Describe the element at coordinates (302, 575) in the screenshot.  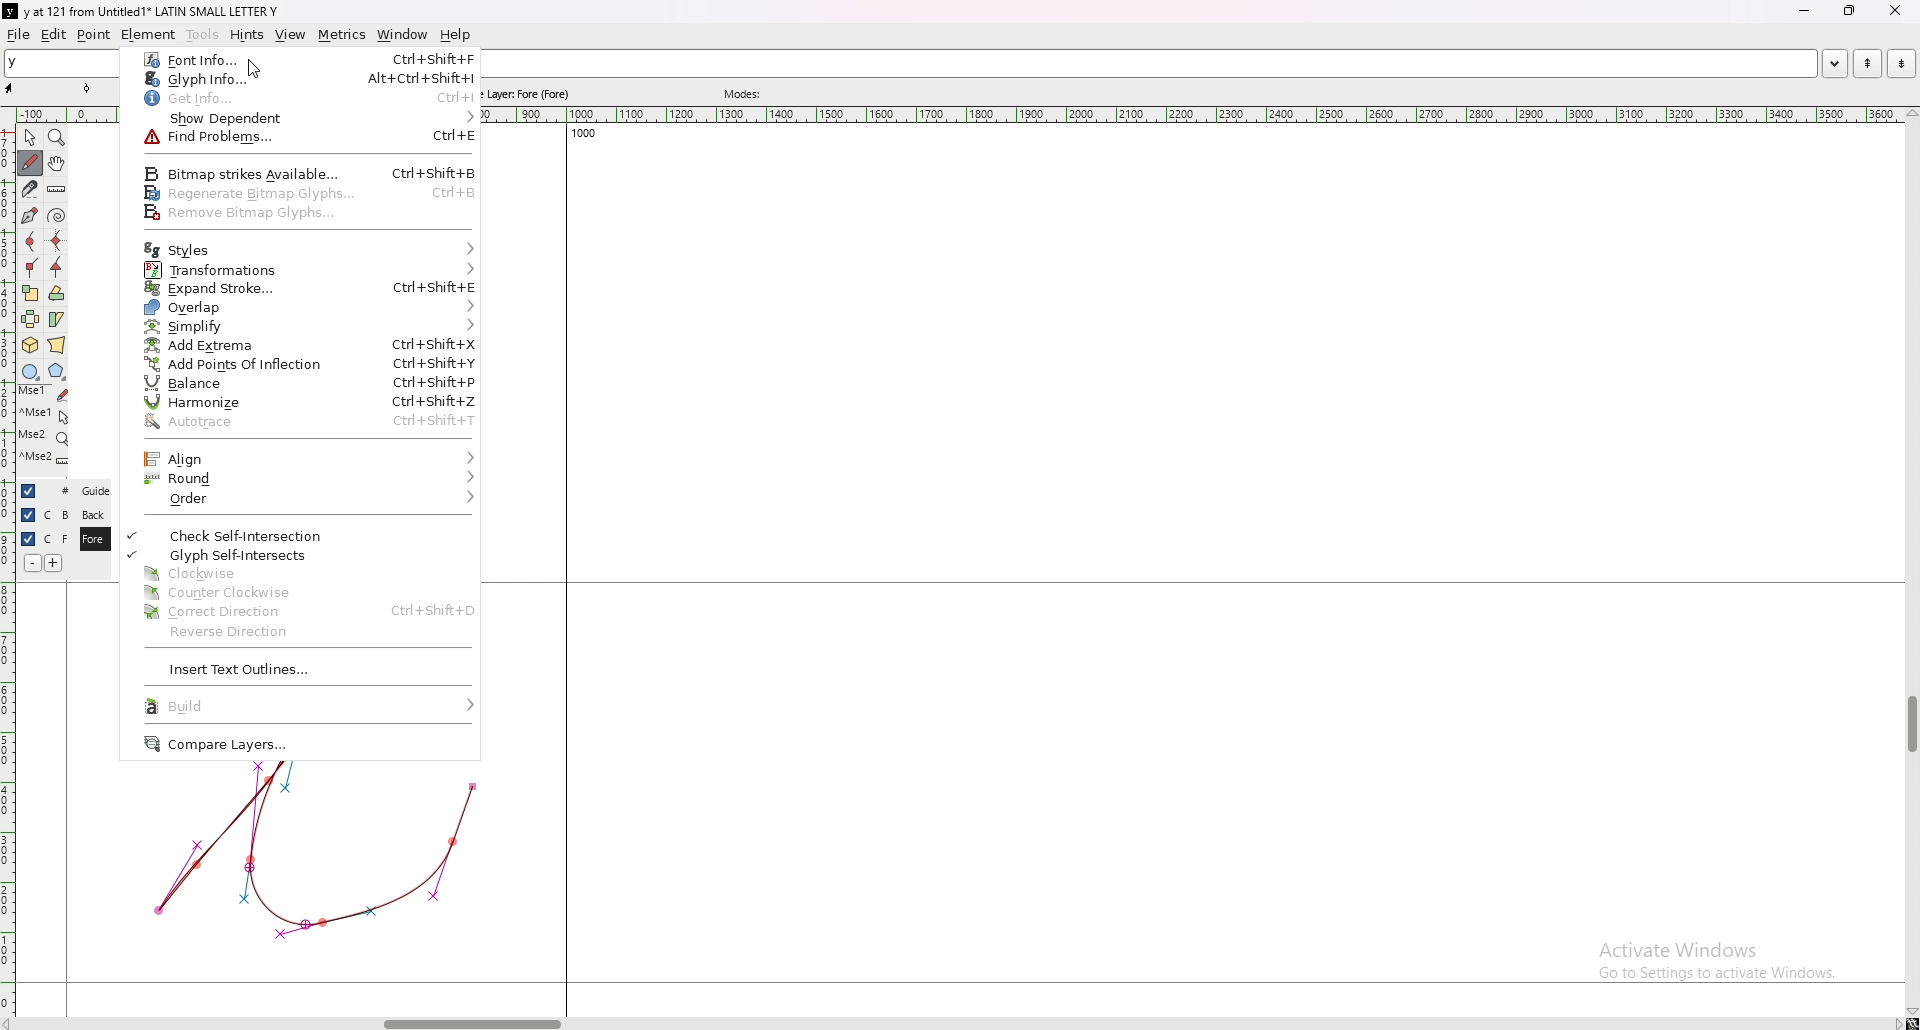
I see `clockwise` at that location.